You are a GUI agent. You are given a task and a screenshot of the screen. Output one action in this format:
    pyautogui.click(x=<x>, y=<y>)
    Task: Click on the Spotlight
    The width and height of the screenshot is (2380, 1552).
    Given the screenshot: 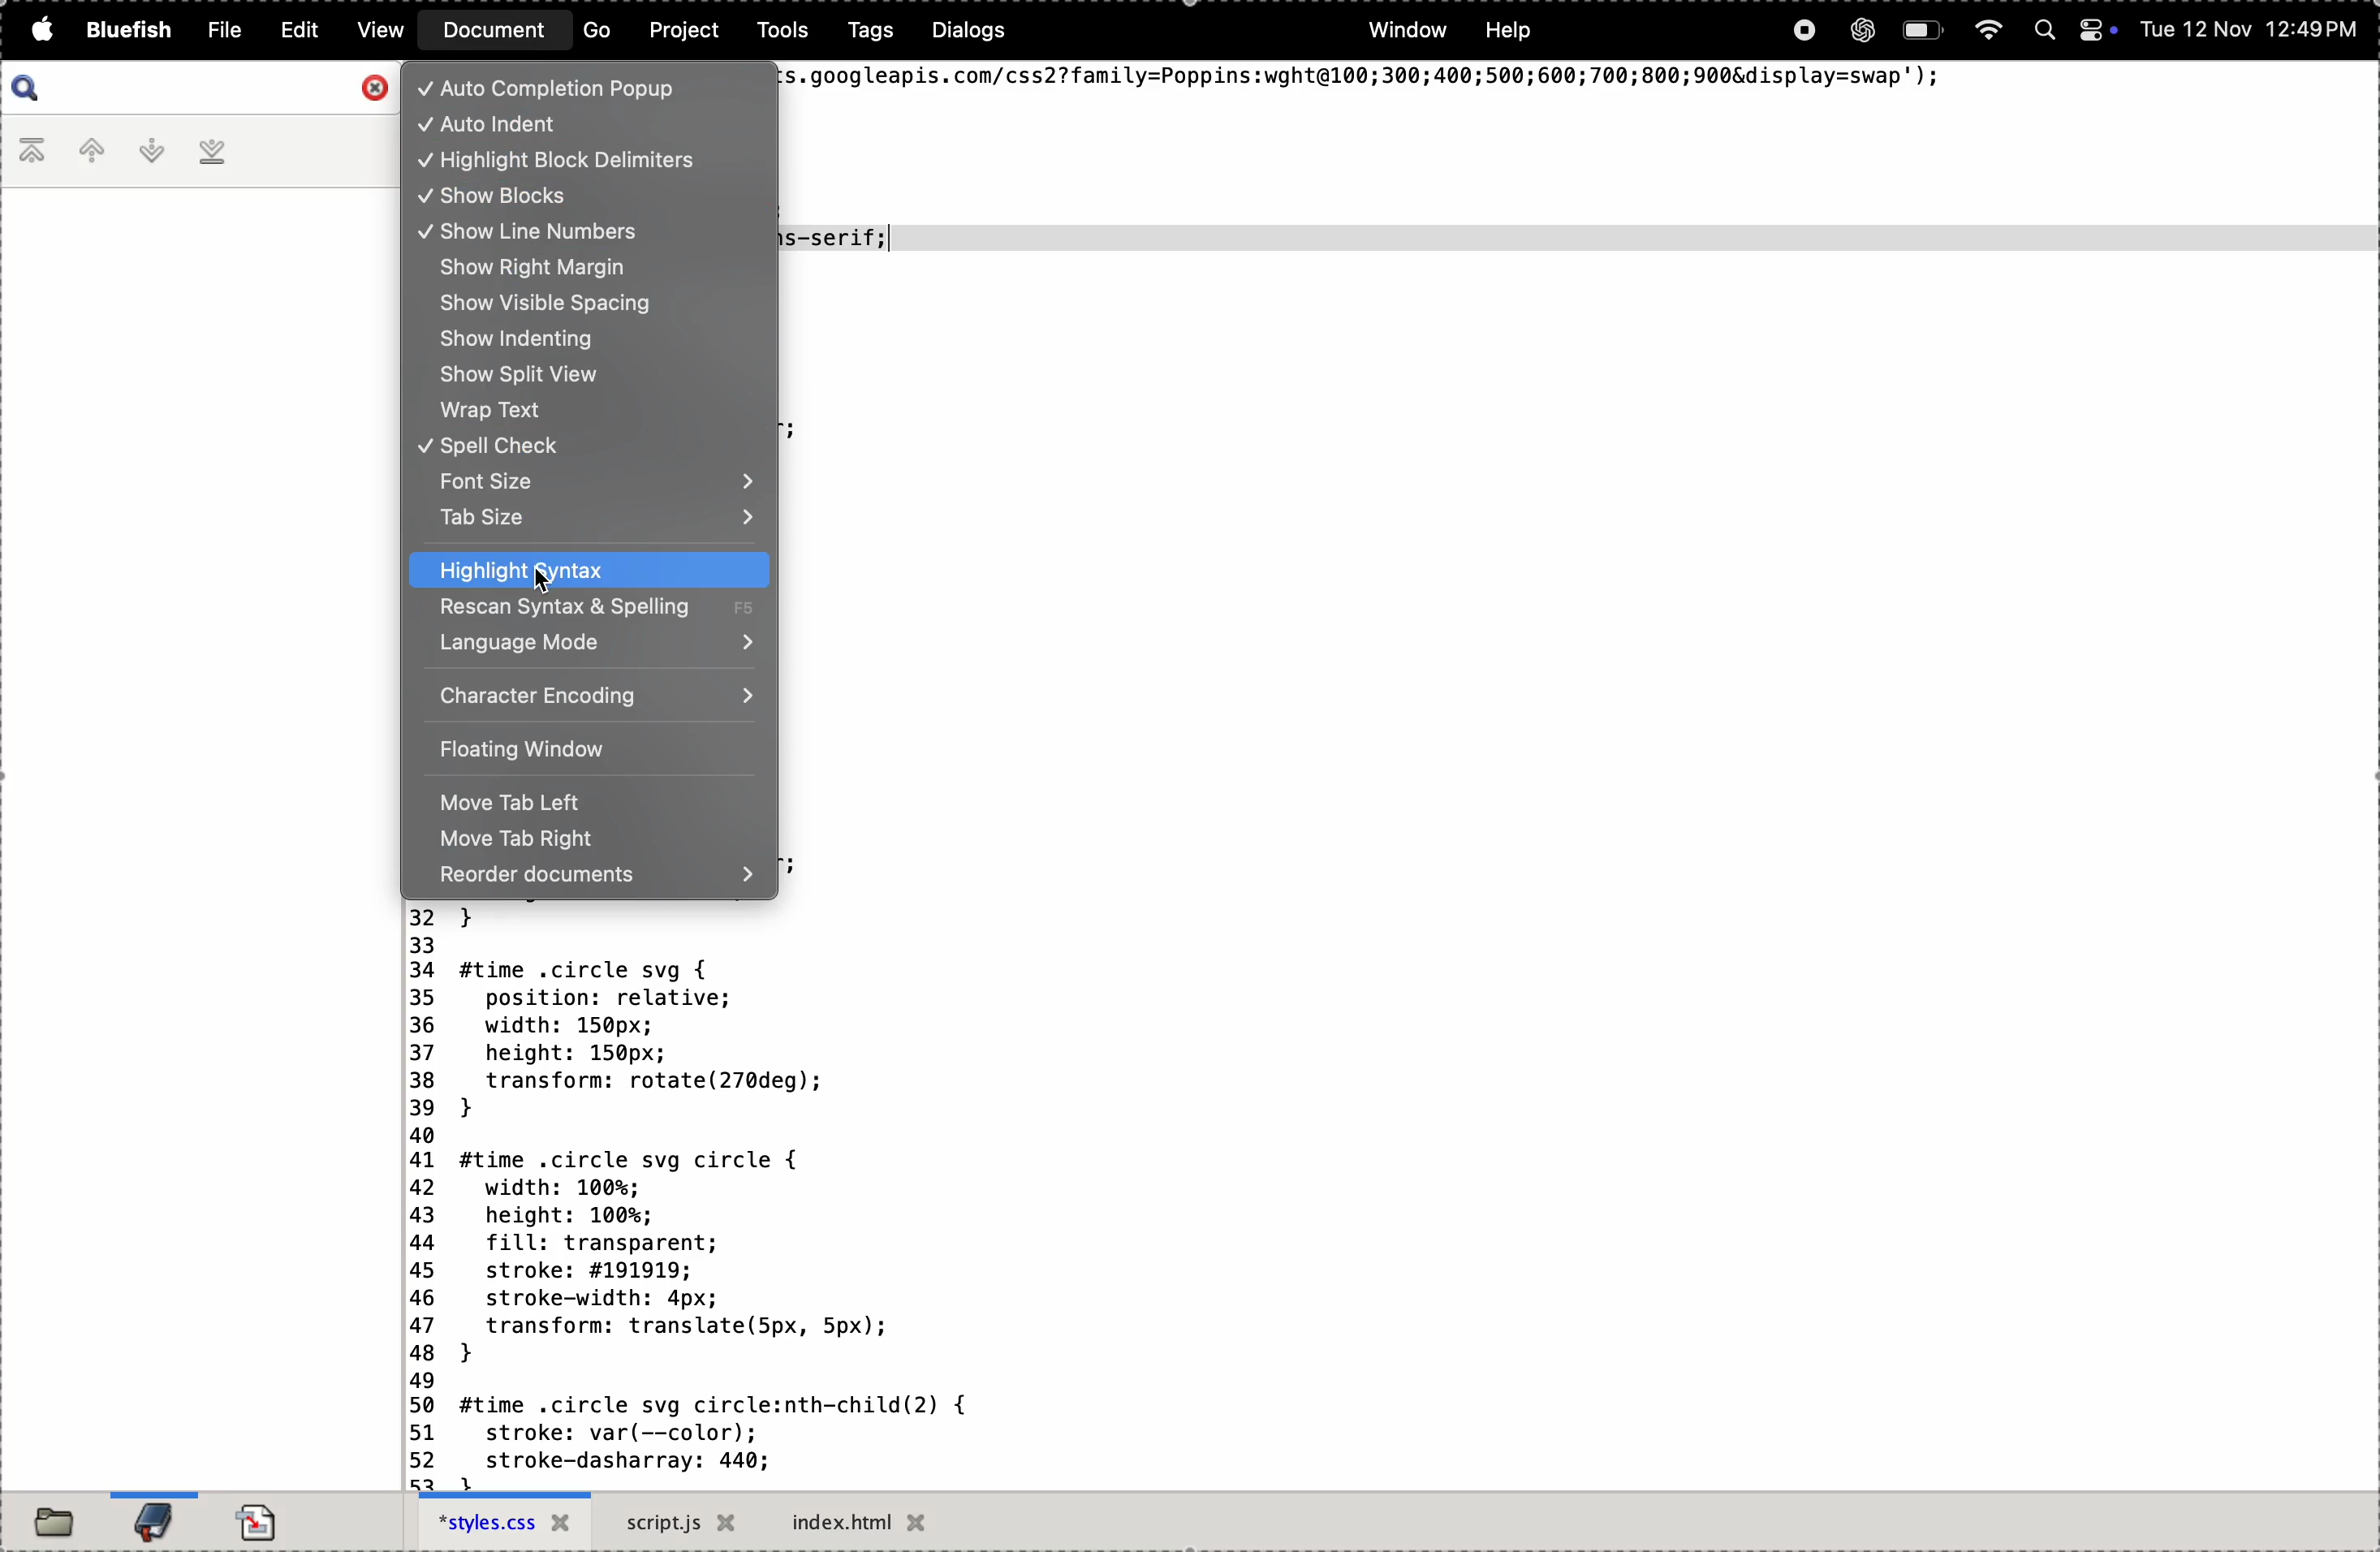 What is the action you would take?
    pyautogui.click(x=2042, y=32)
    